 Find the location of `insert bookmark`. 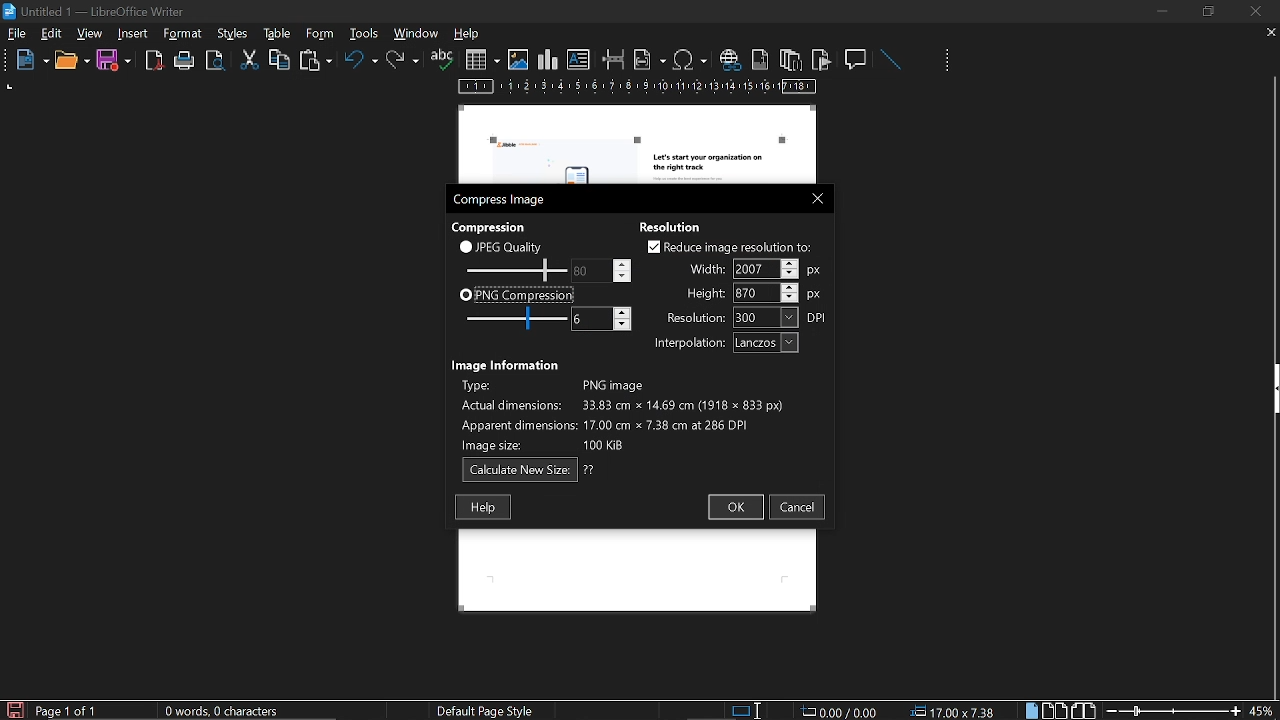

insert bookmark is located at coordinates (822, 60).